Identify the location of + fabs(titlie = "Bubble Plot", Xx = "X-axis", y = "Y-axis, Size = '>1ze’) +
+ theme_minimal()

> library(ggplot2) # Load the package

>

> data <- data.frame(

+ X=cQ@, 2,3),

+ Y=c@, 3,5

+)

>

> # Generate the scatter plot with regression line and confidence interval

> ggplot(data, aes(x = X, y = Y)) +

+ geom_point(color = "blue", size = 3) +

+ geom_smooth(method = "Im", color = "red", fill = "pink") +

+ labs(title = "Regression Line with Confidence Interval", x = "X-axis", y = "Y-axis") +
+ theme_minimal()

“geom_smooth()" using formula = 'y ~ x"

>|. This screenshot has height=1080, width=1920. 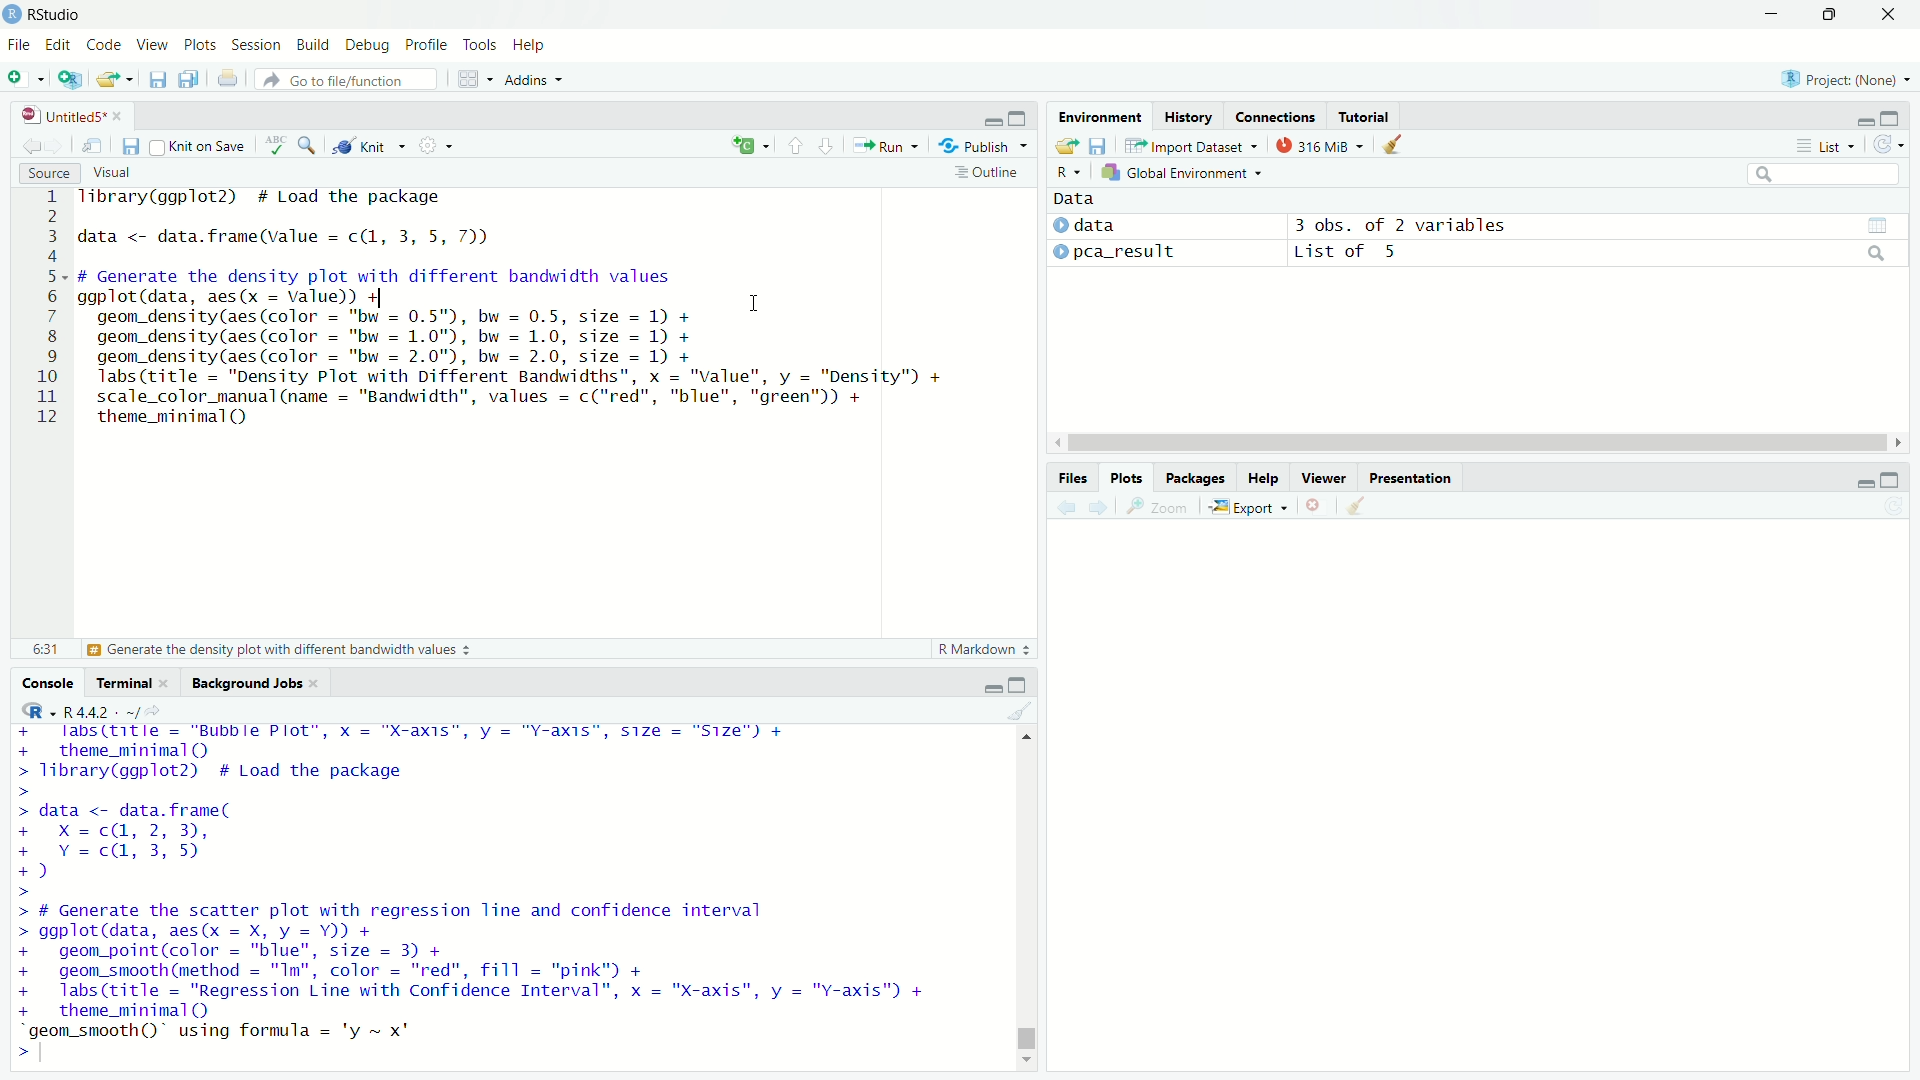
(478, 893).